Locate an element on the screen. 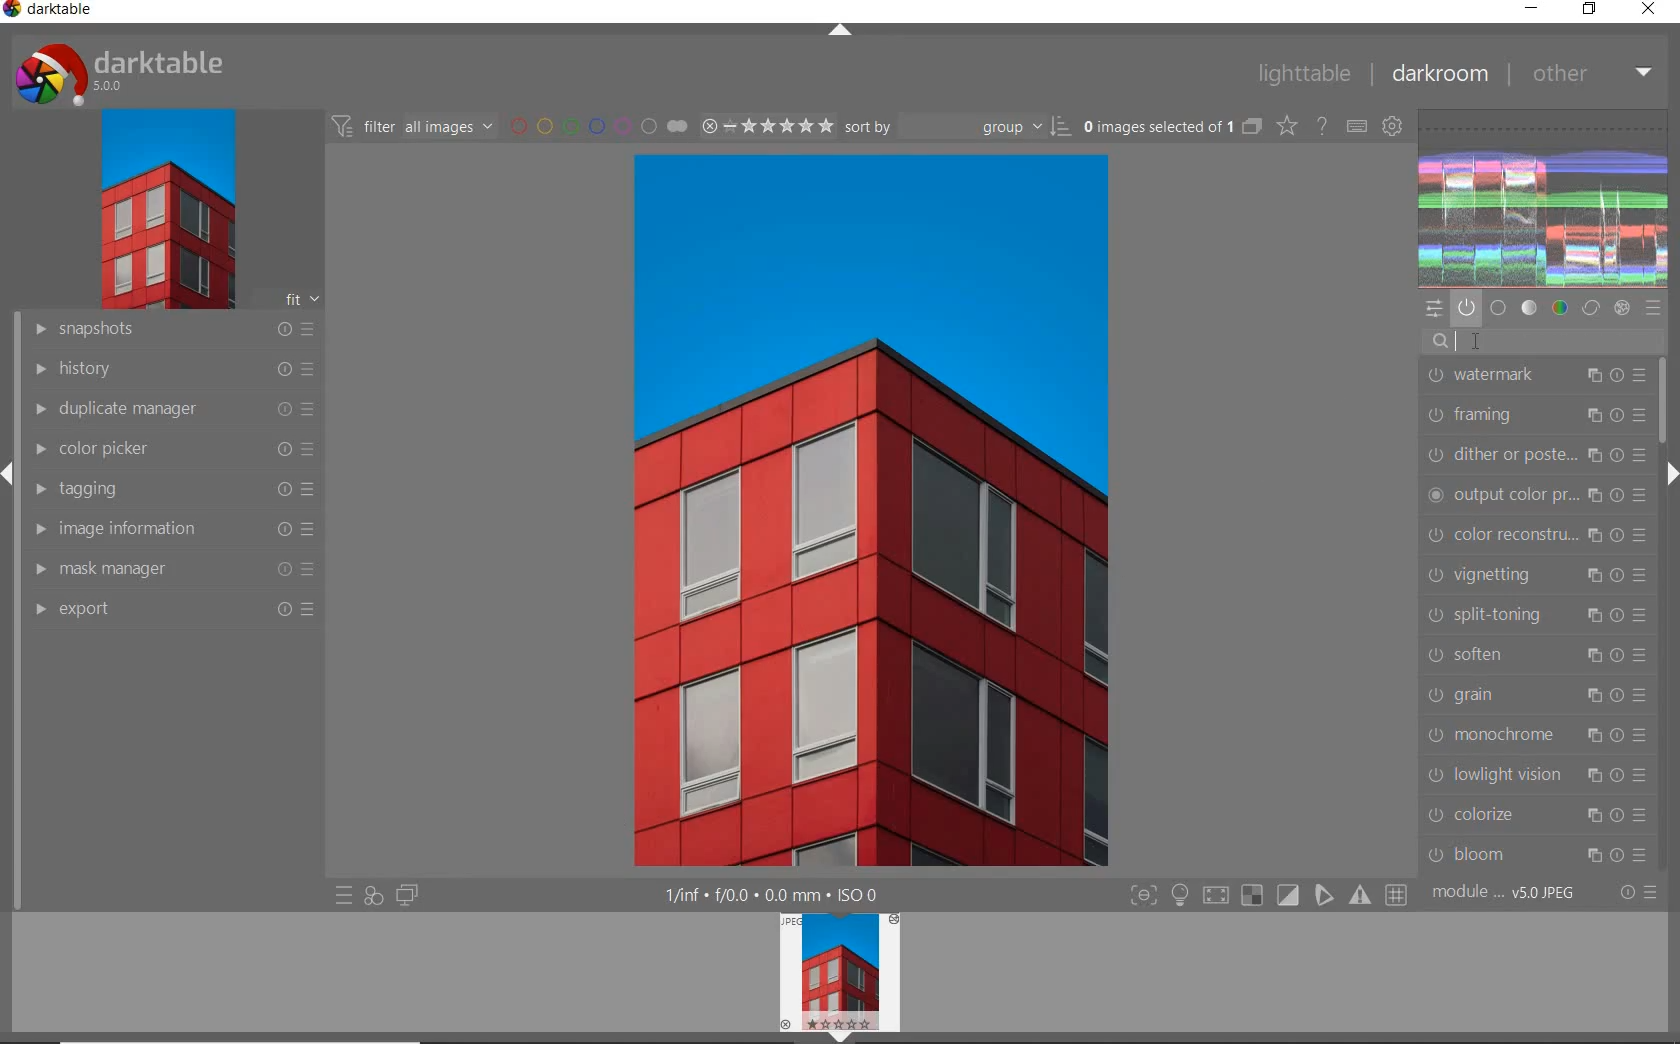  color is located at coordinates (1559, 310).